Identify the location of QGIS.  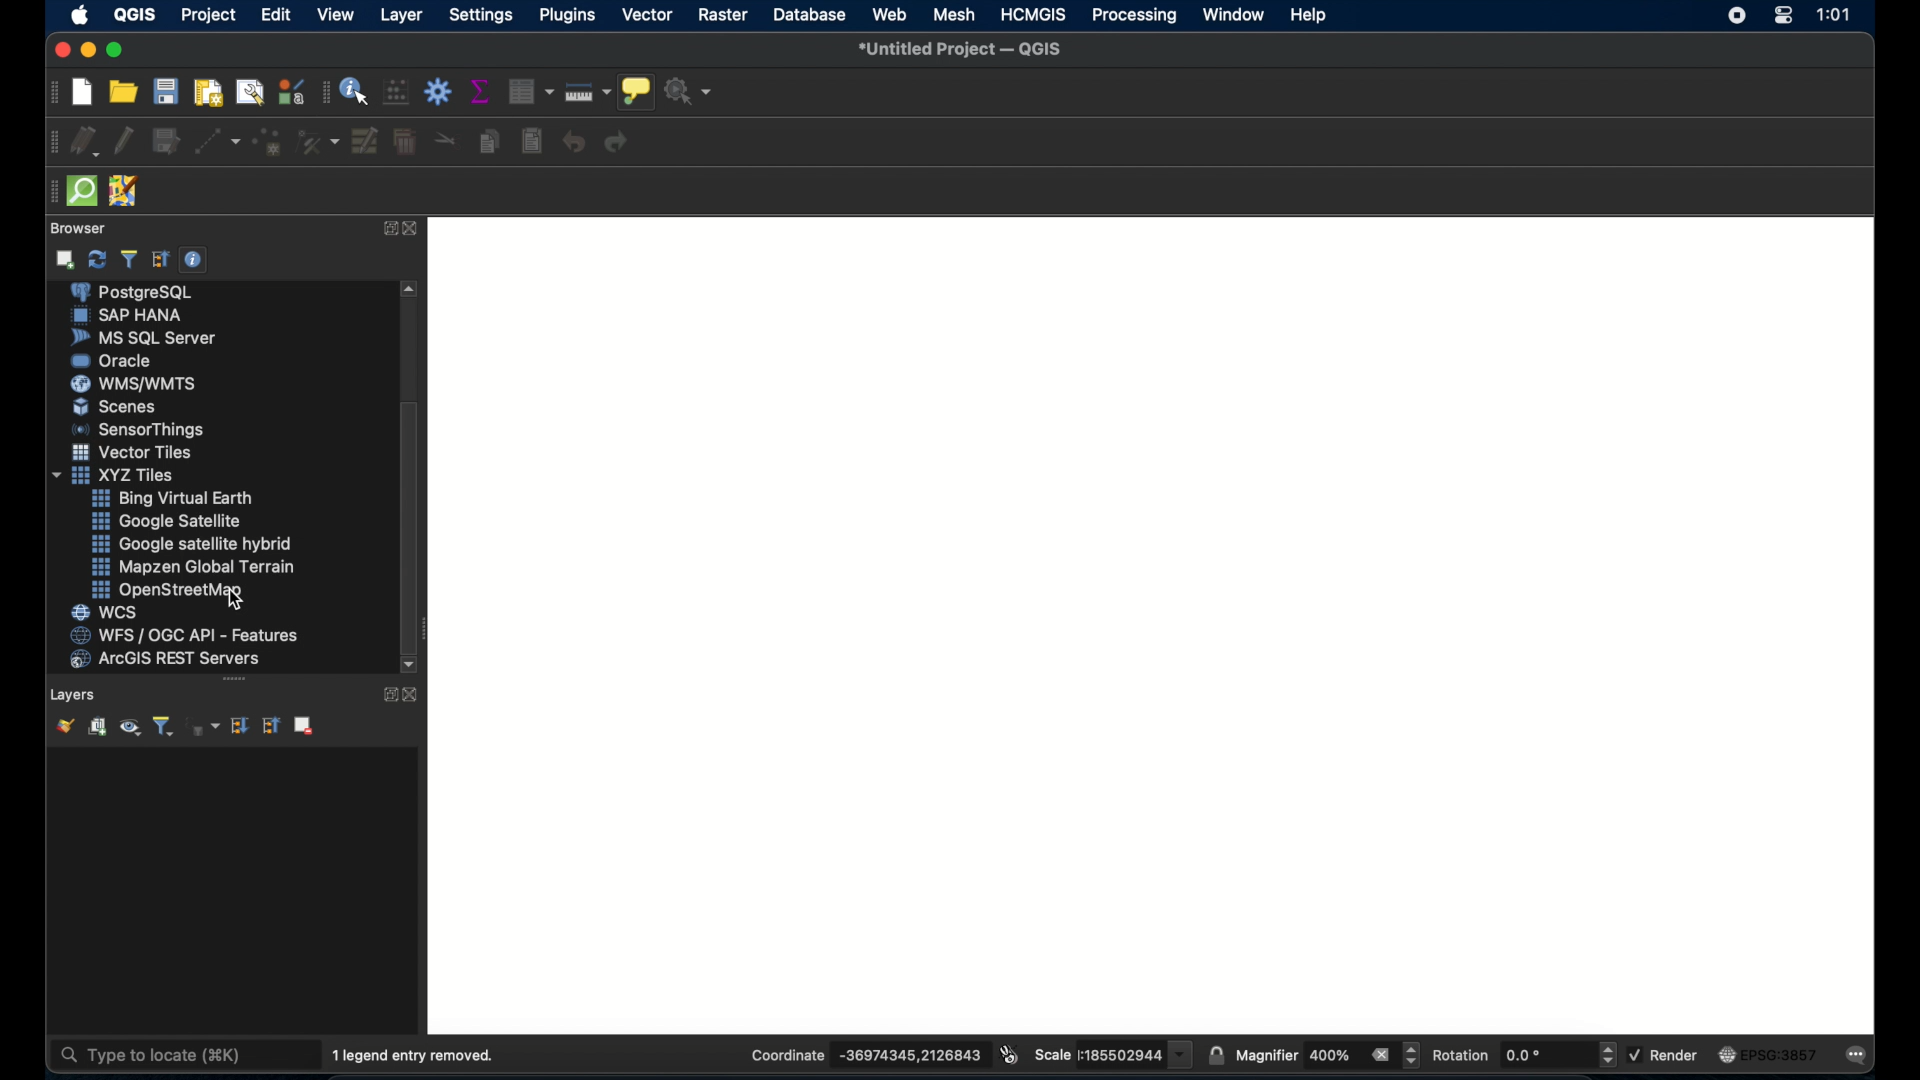
(135, 14).